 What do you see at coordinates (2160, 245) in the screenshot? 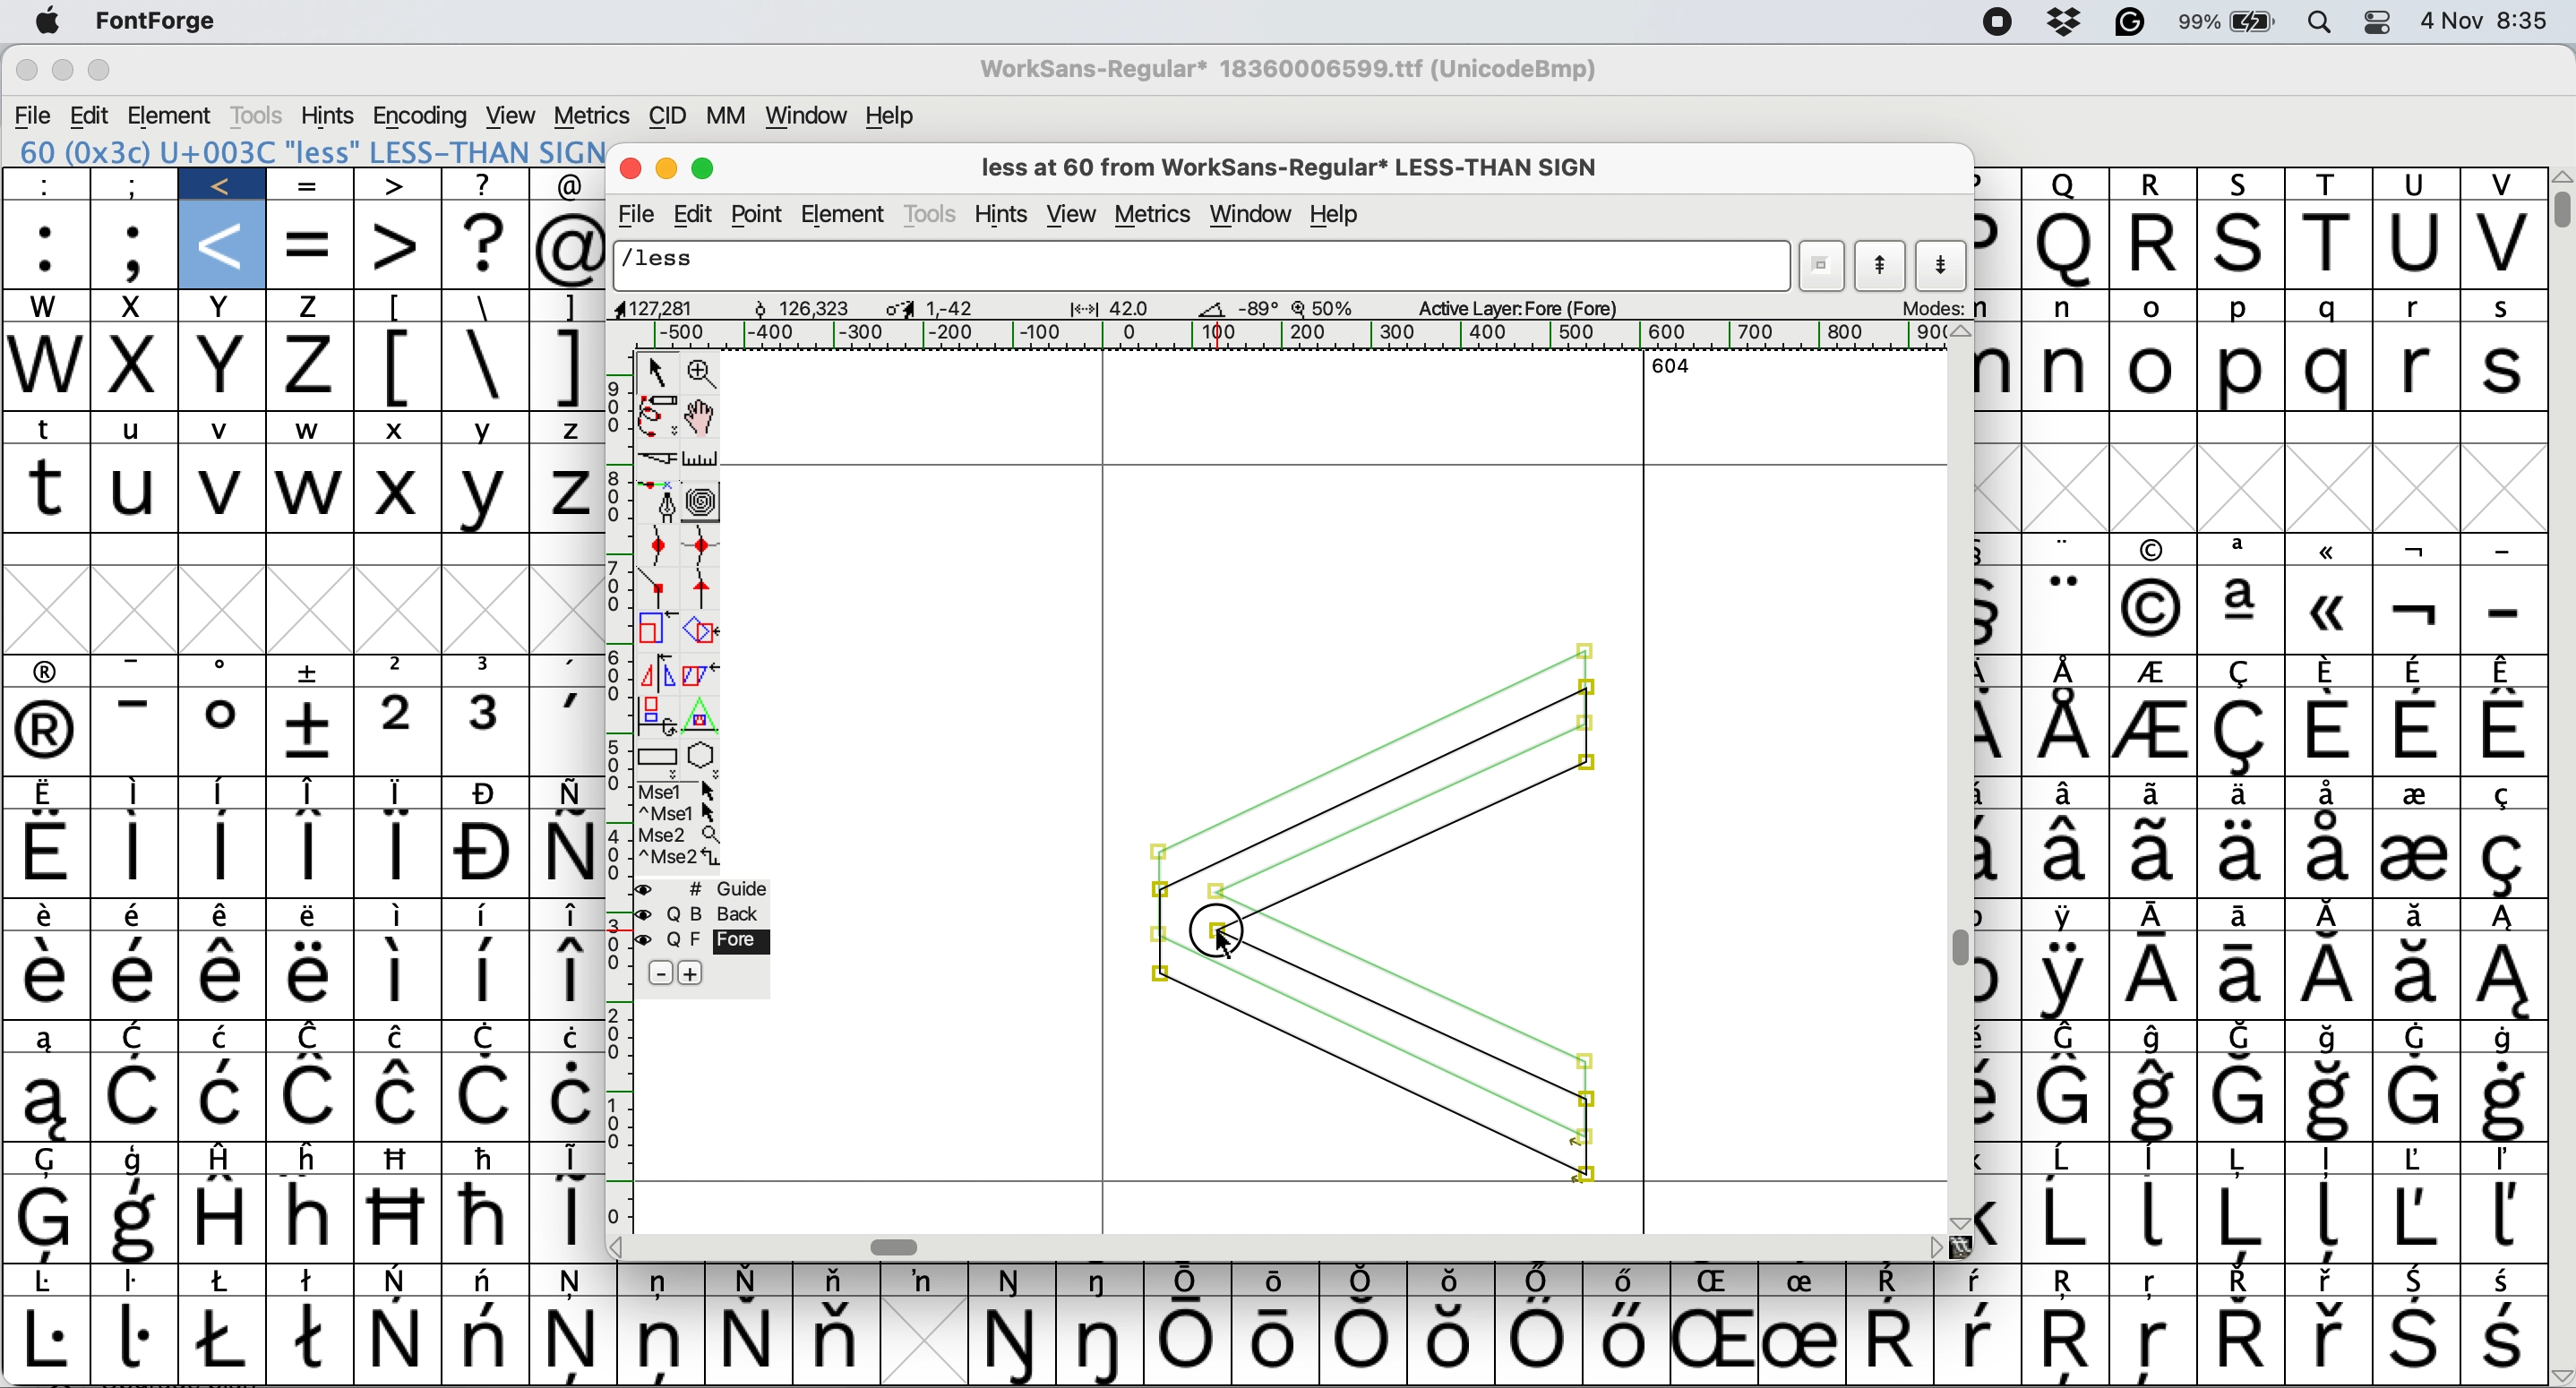
I see `r` at bounding box center [2160, 245].